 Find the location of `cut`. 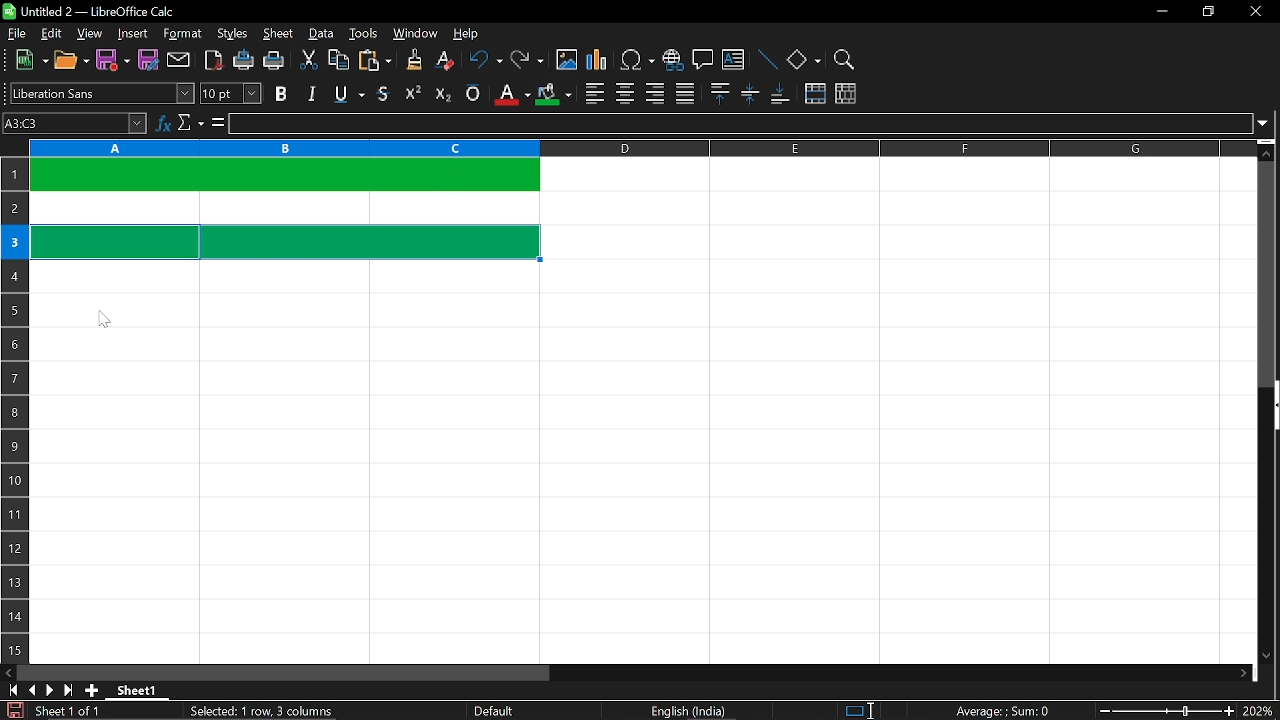

cut is located at coordinates (310, 60).